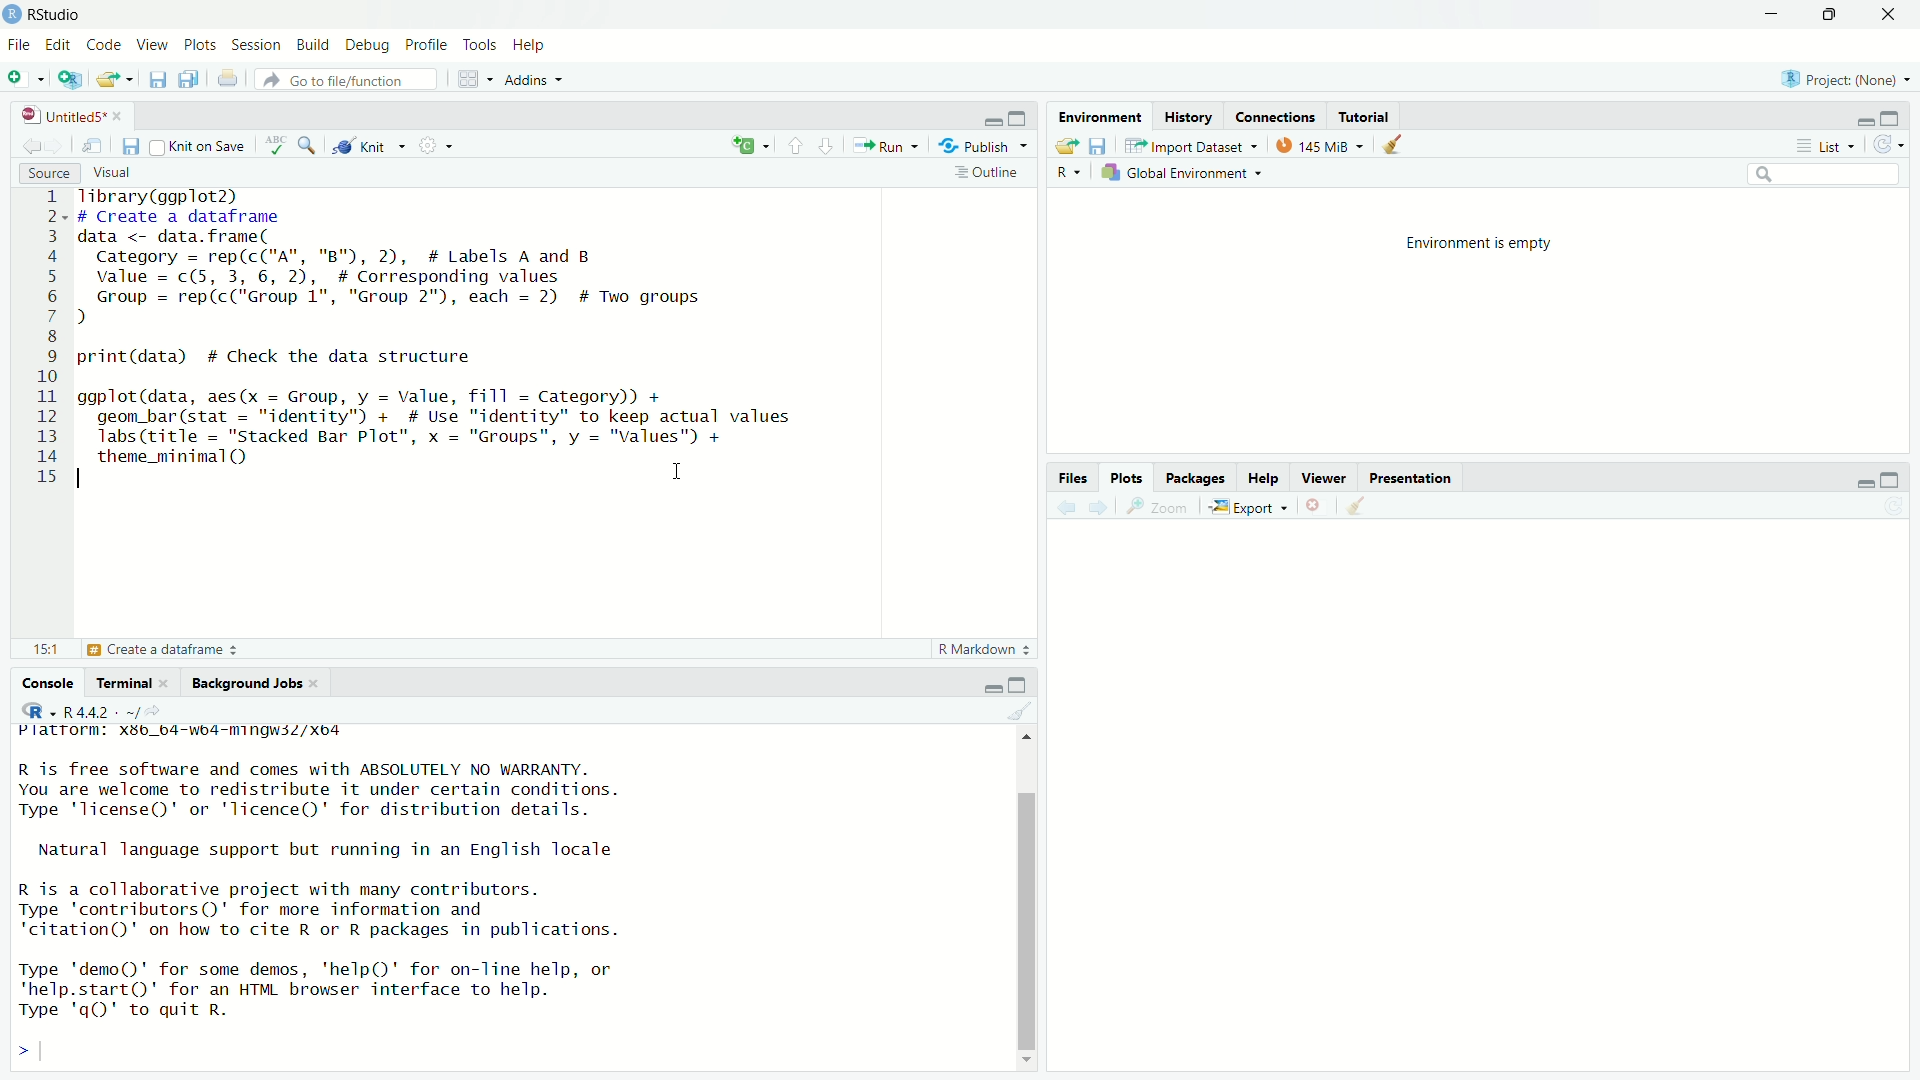 The image size is (1920, 1080). Describe the element at coordinates (791, 143) in the screenshot. I see `Go to previous section/chunk (Ctrl + PgUp)` at that location.